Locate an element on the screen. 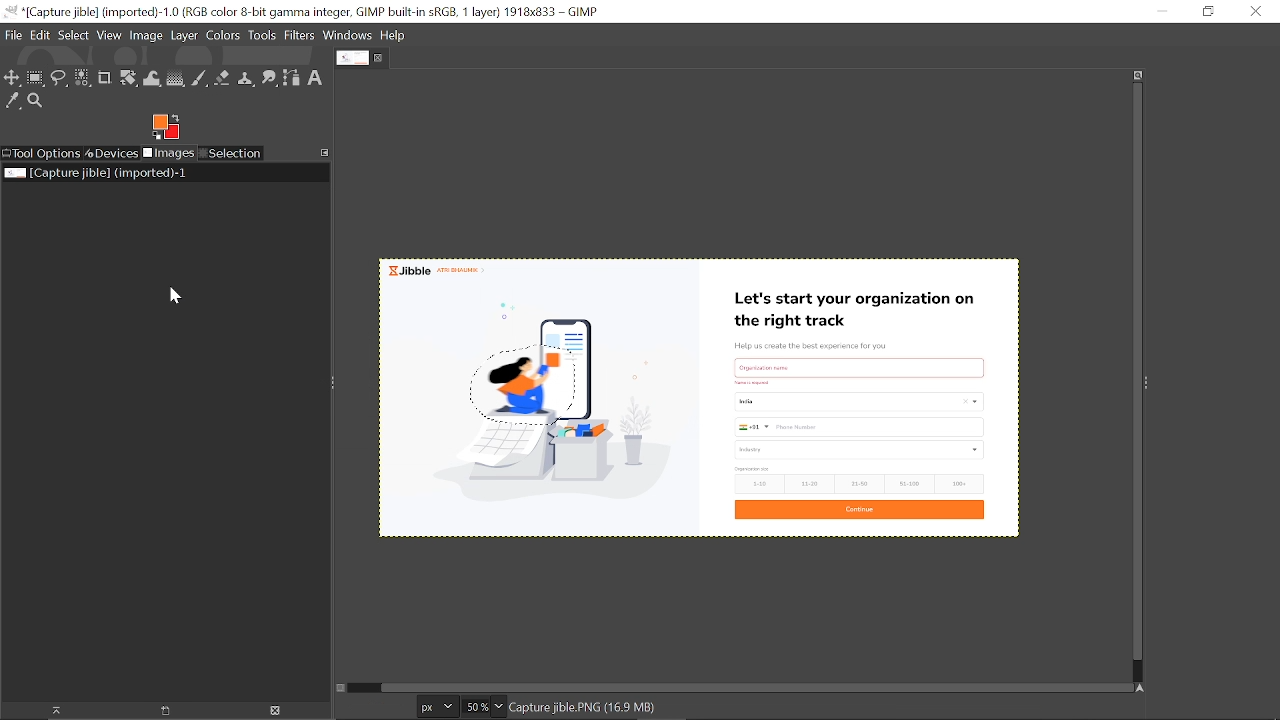 The width and height of the screenshot is (1280, 720). Unified transform tool is located at coordinates (128, 79).